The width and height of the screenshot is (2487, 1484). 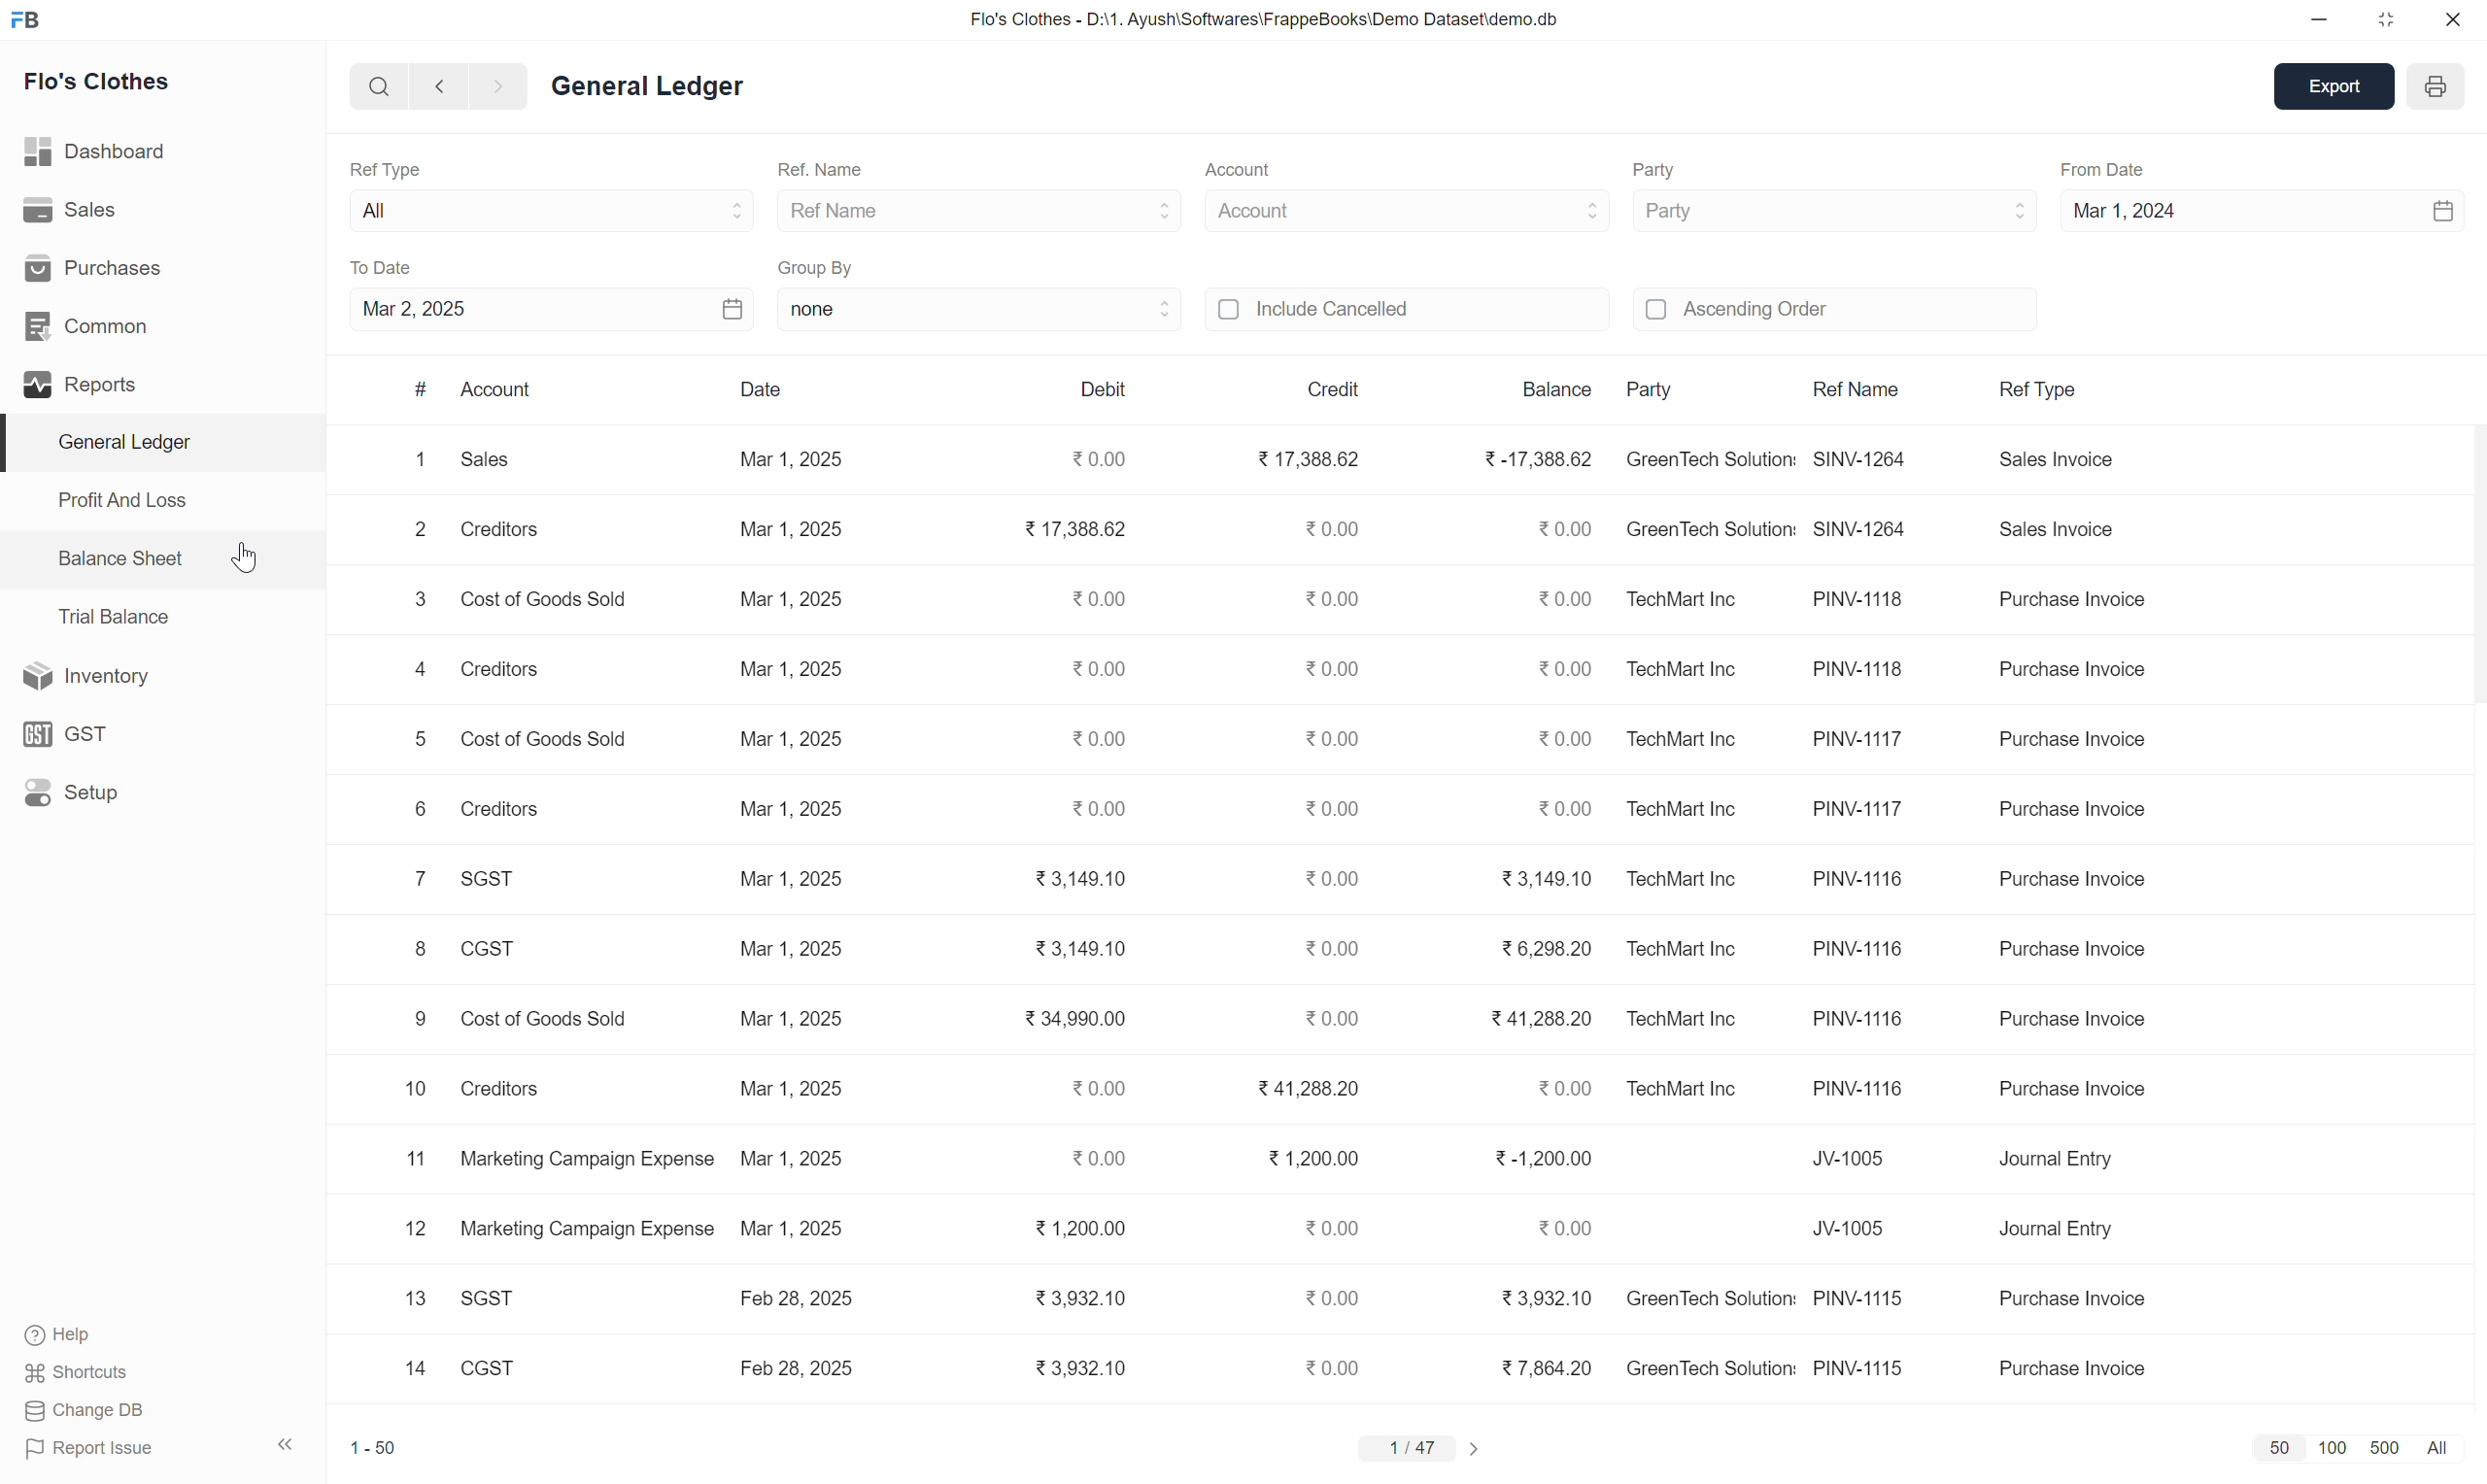 What do you see at coordinates (795, 879) in the screenshot?
I see `Mar 1, 2025` at bounding box center [795, 879].